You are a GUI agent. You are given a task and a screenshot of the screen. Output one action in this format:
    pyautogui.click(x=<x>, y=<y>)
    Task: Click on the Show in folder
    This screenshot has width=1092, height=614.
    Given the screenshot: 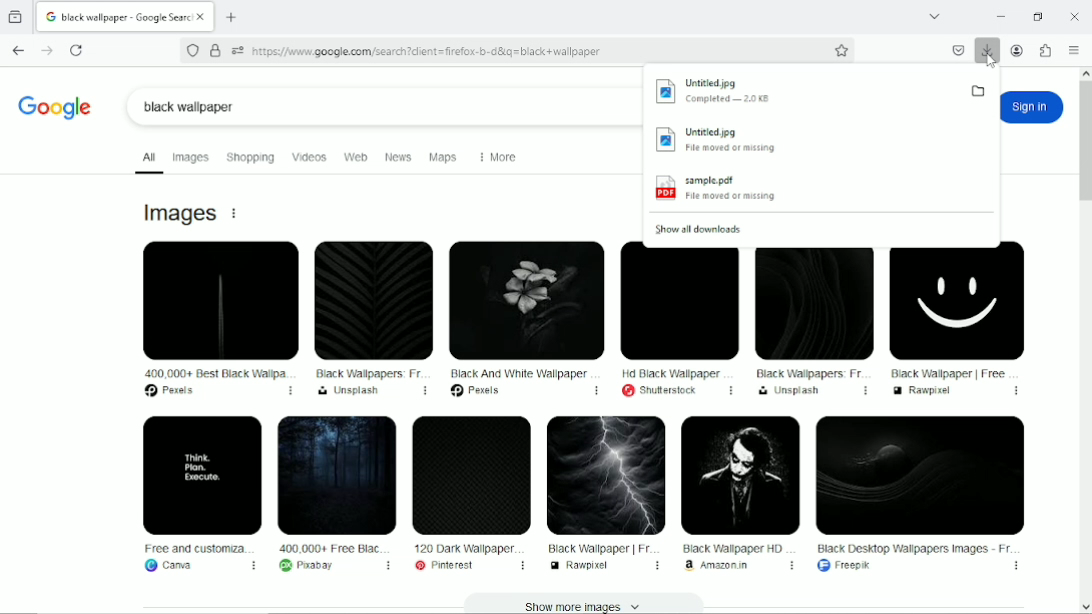 What is the action you would take?
    pyautogui.click(x=980, y=90)
    